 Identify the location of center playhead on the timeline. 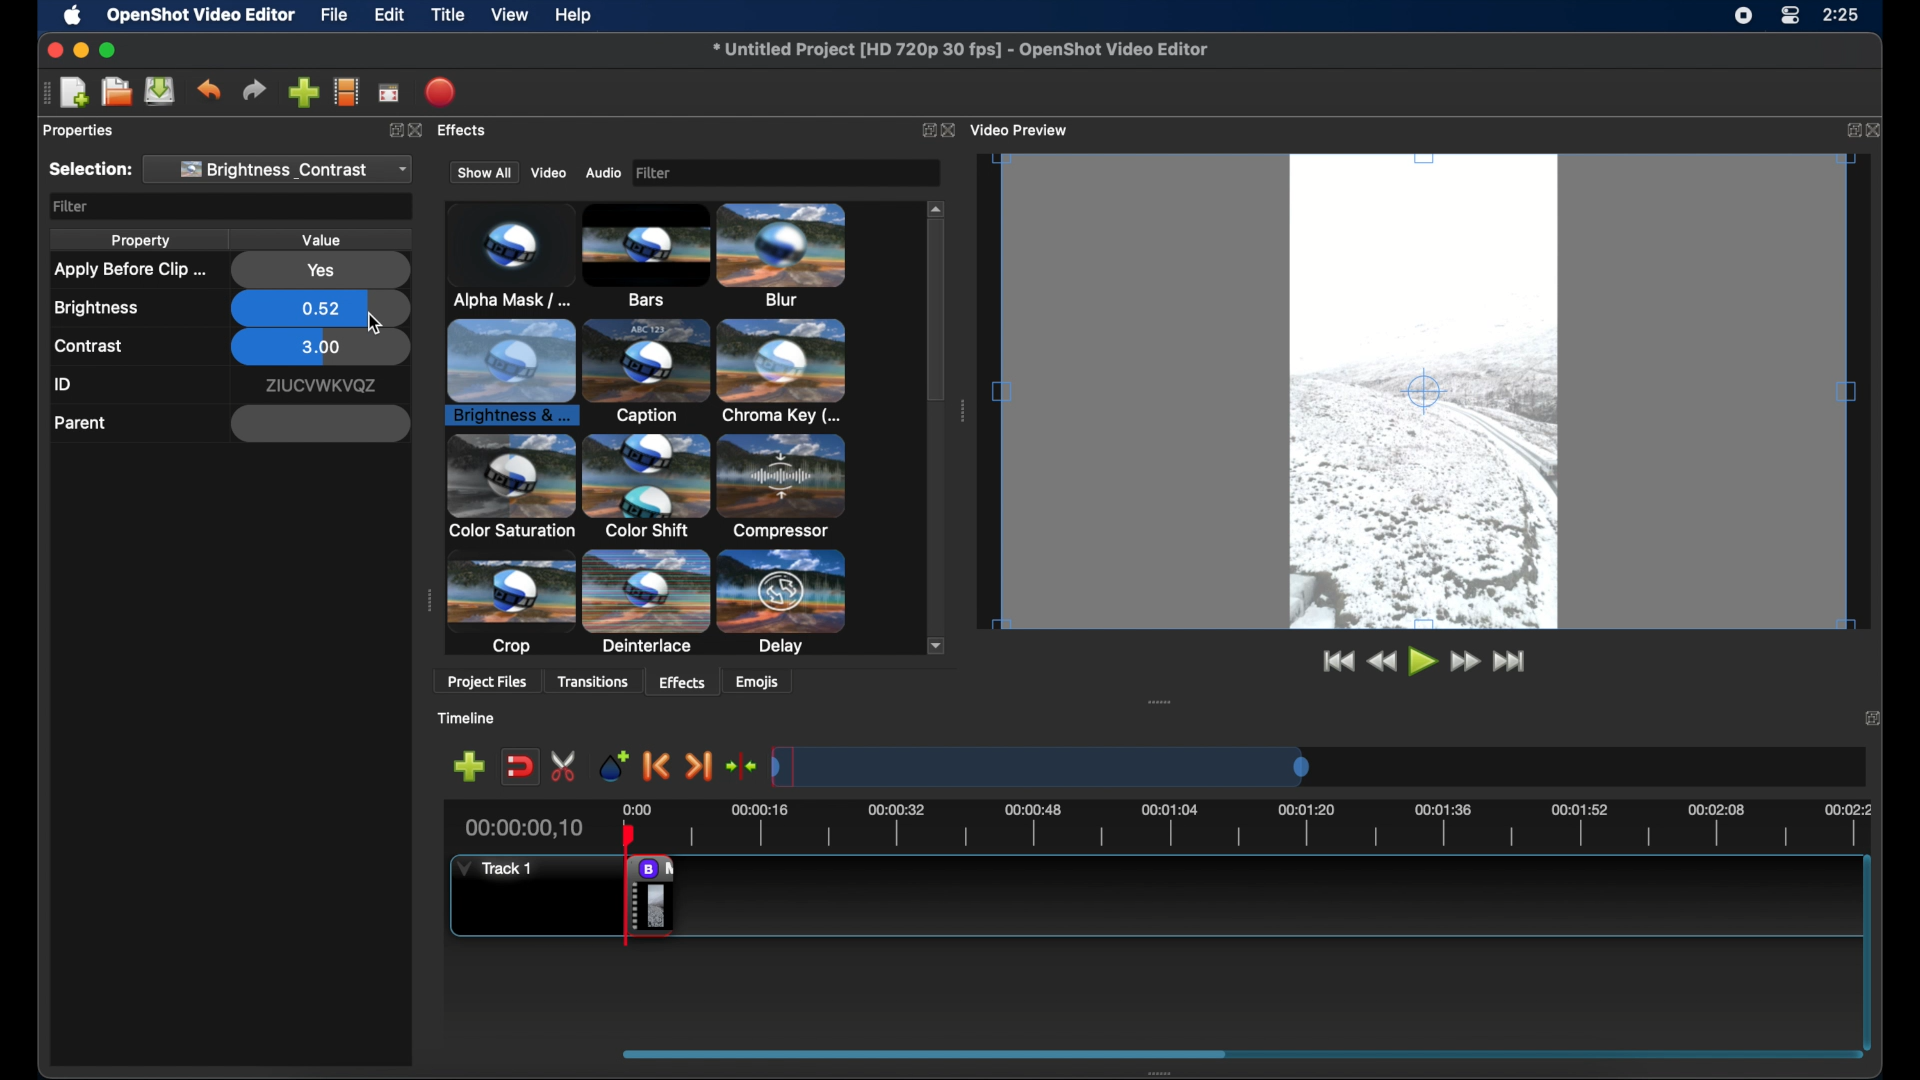
(743, 765).